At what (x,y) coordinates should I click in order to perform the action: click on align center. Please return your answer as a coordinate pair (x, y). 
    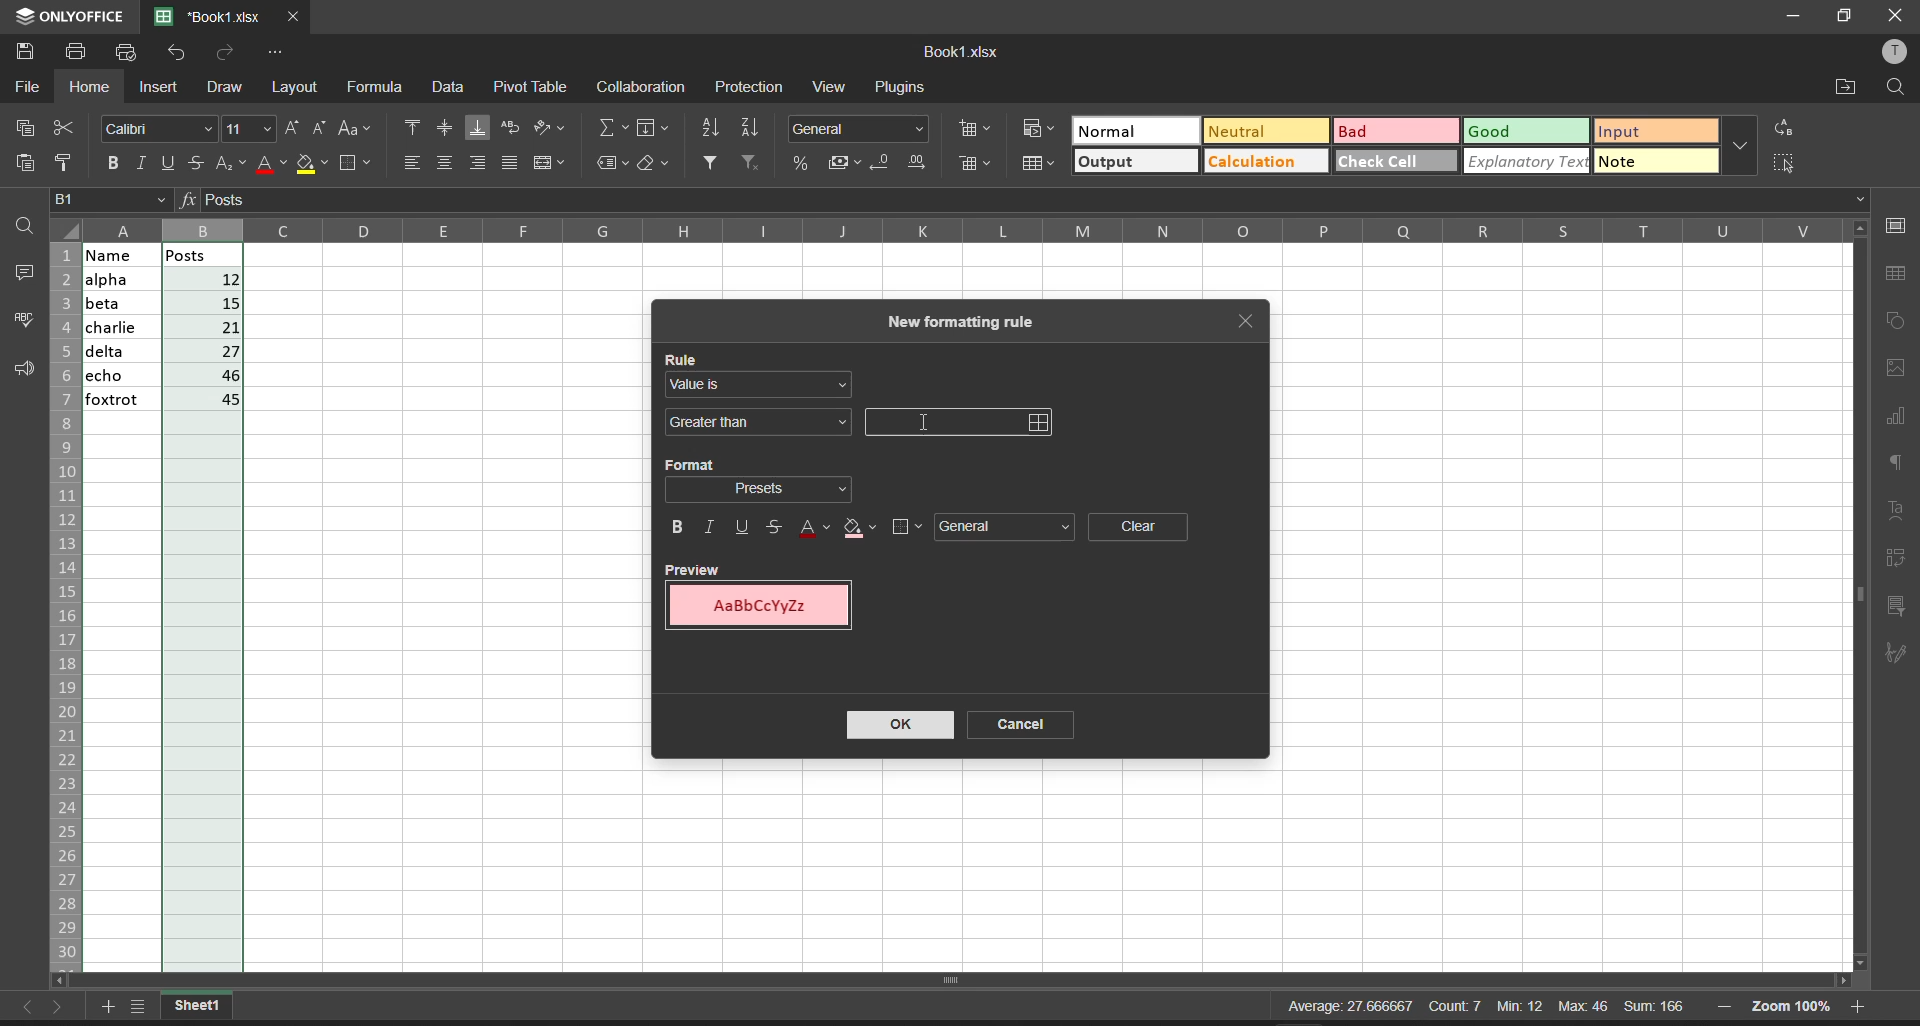
    Looking at the image, I should click on (444, 164).